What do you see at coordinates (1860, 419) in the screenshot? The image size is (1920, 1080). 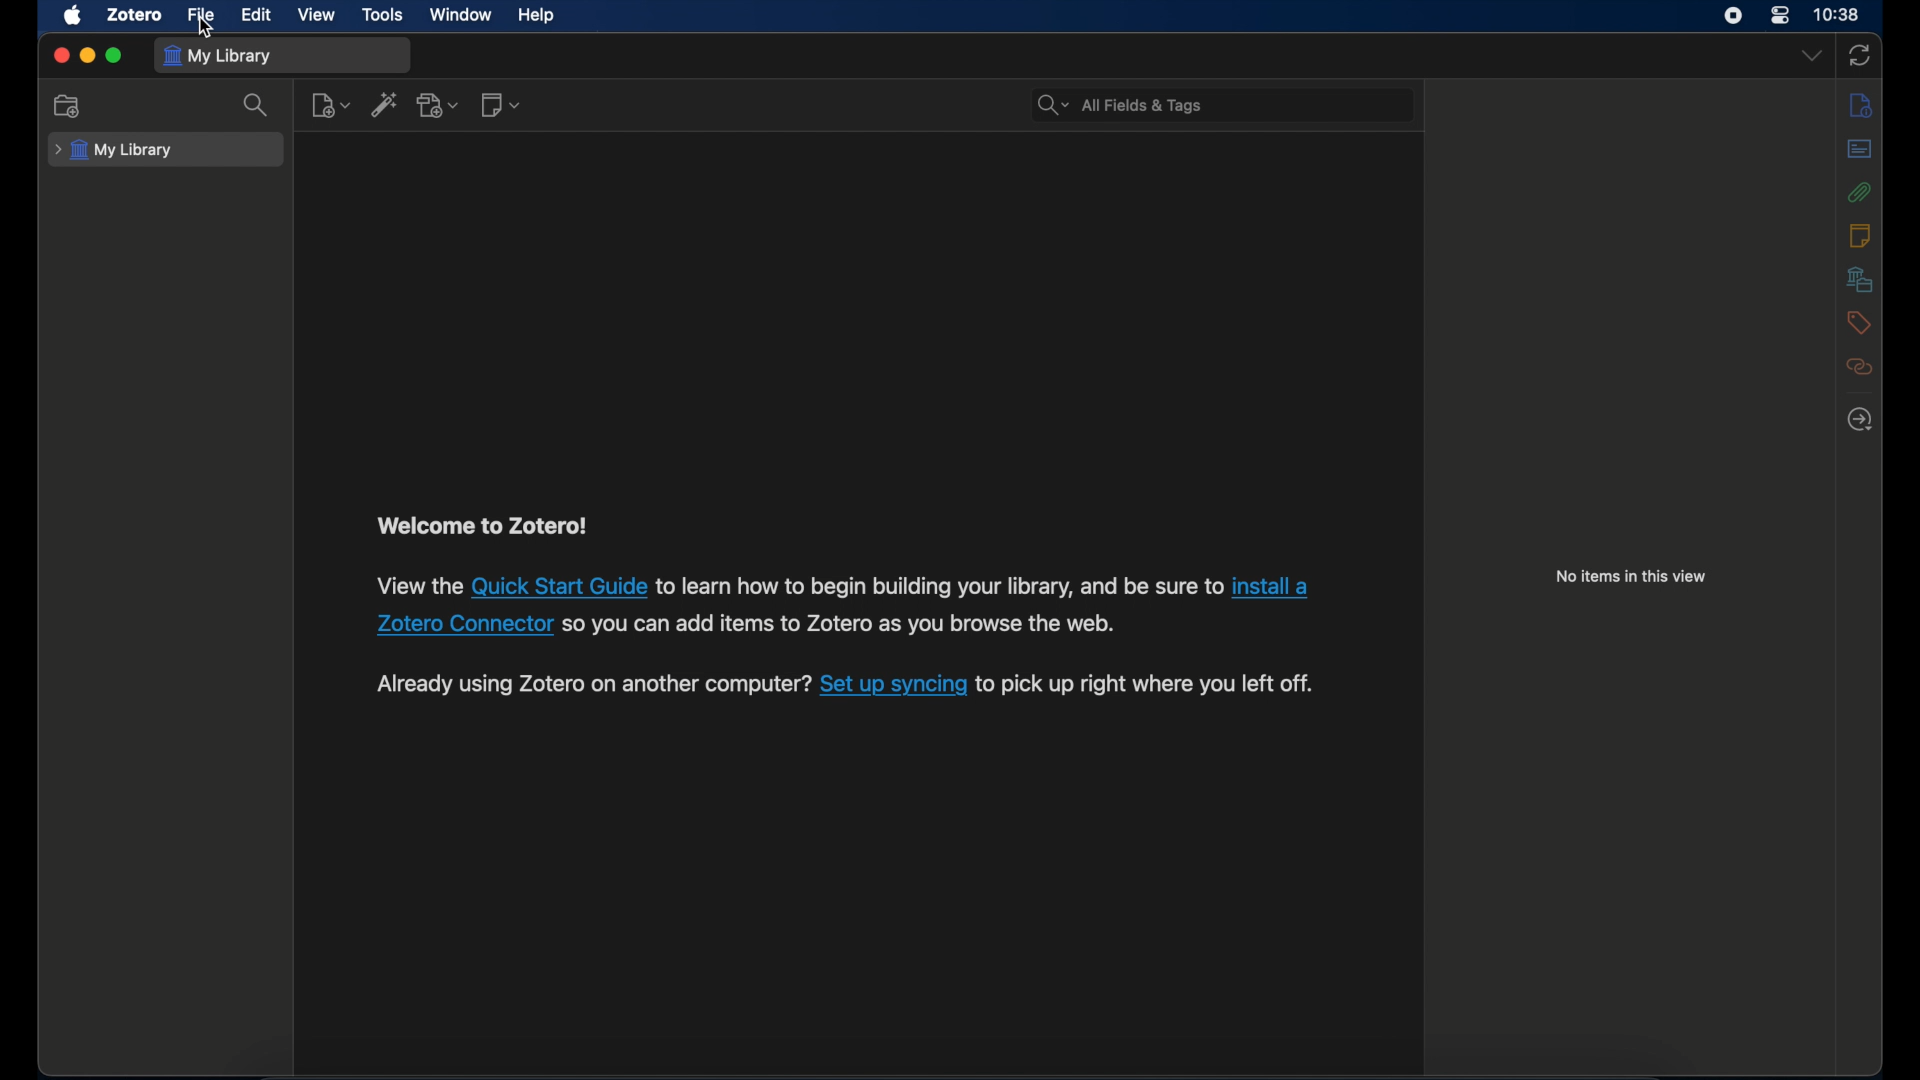 I see `locate` at bounding box center [1860, 419].